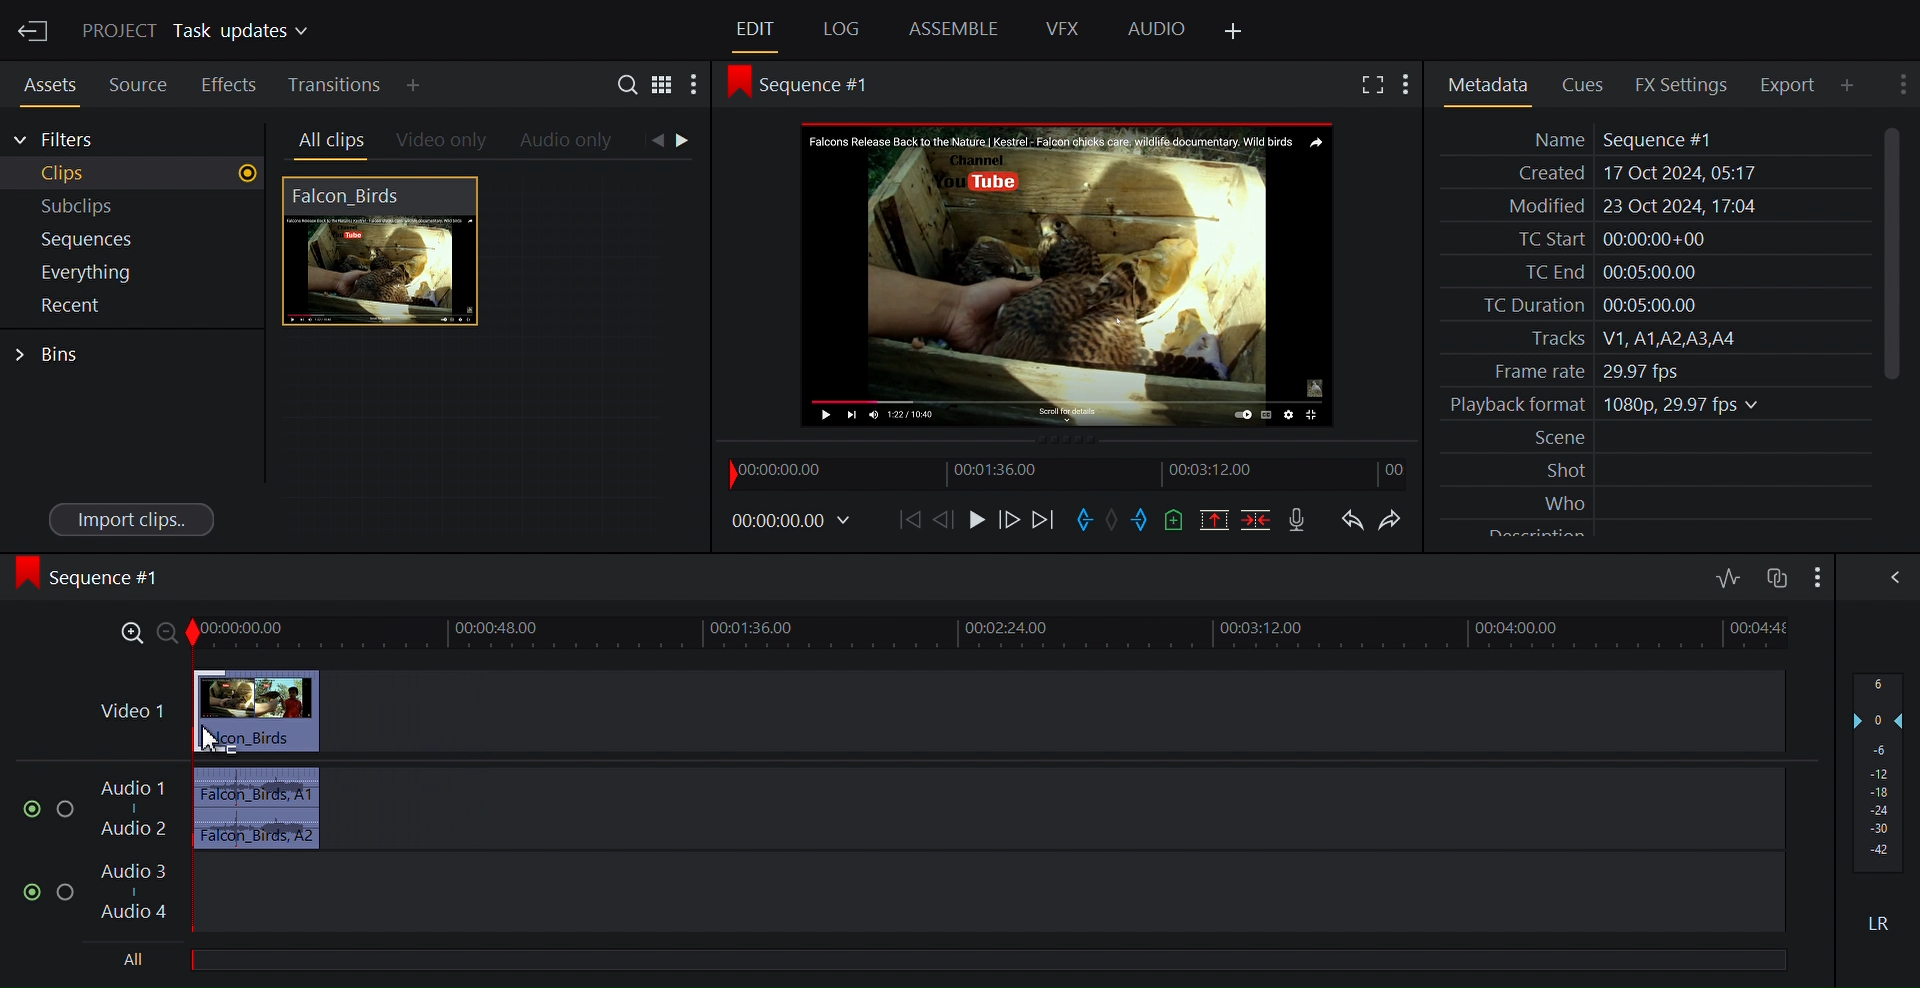 Image resolution: width=1920 pixels, height=988 pixels. What do you see at coordinates (1589, 83) in the screenshot?
I see `Cues` at bounding box center [1589, 83].